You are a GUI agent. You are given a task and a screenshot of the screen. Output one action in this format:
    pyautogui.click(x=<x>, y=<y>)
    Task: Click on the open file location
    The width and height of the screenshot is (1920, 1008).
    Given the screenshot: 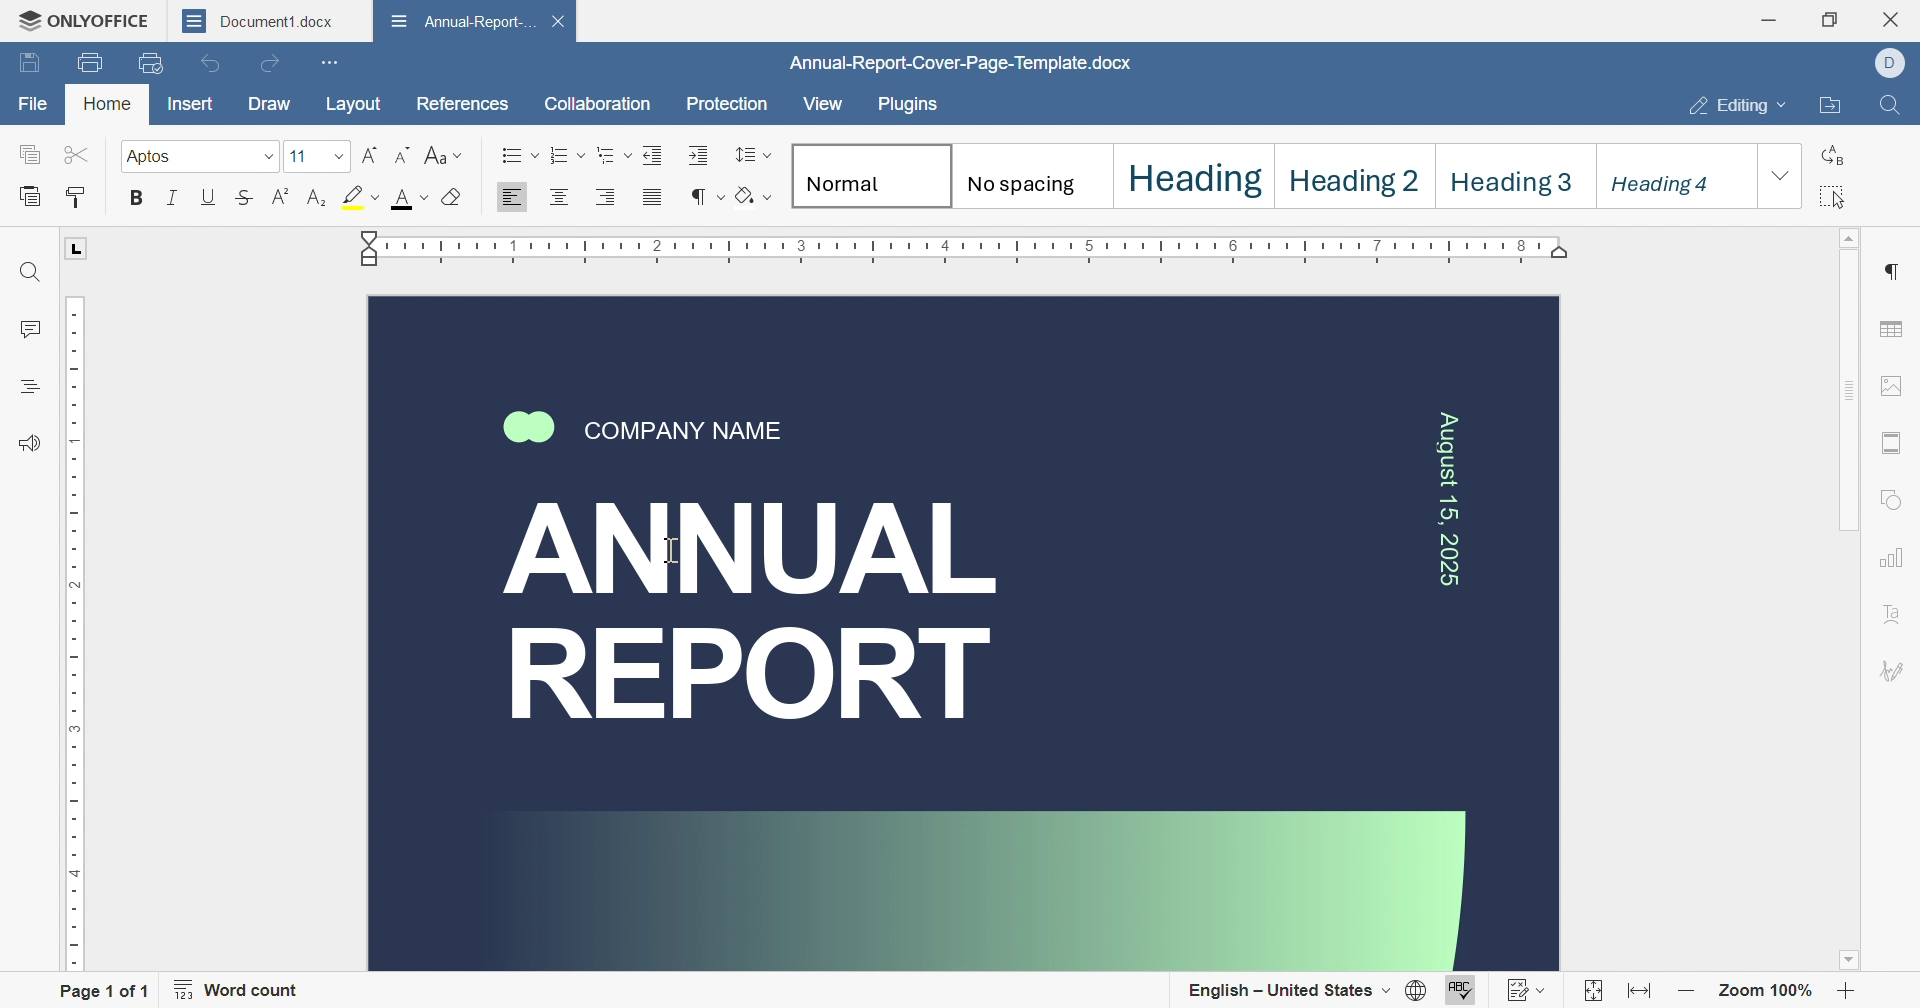 What is the action you would take?
    pyautogui.click(x=1829, y=107)
    